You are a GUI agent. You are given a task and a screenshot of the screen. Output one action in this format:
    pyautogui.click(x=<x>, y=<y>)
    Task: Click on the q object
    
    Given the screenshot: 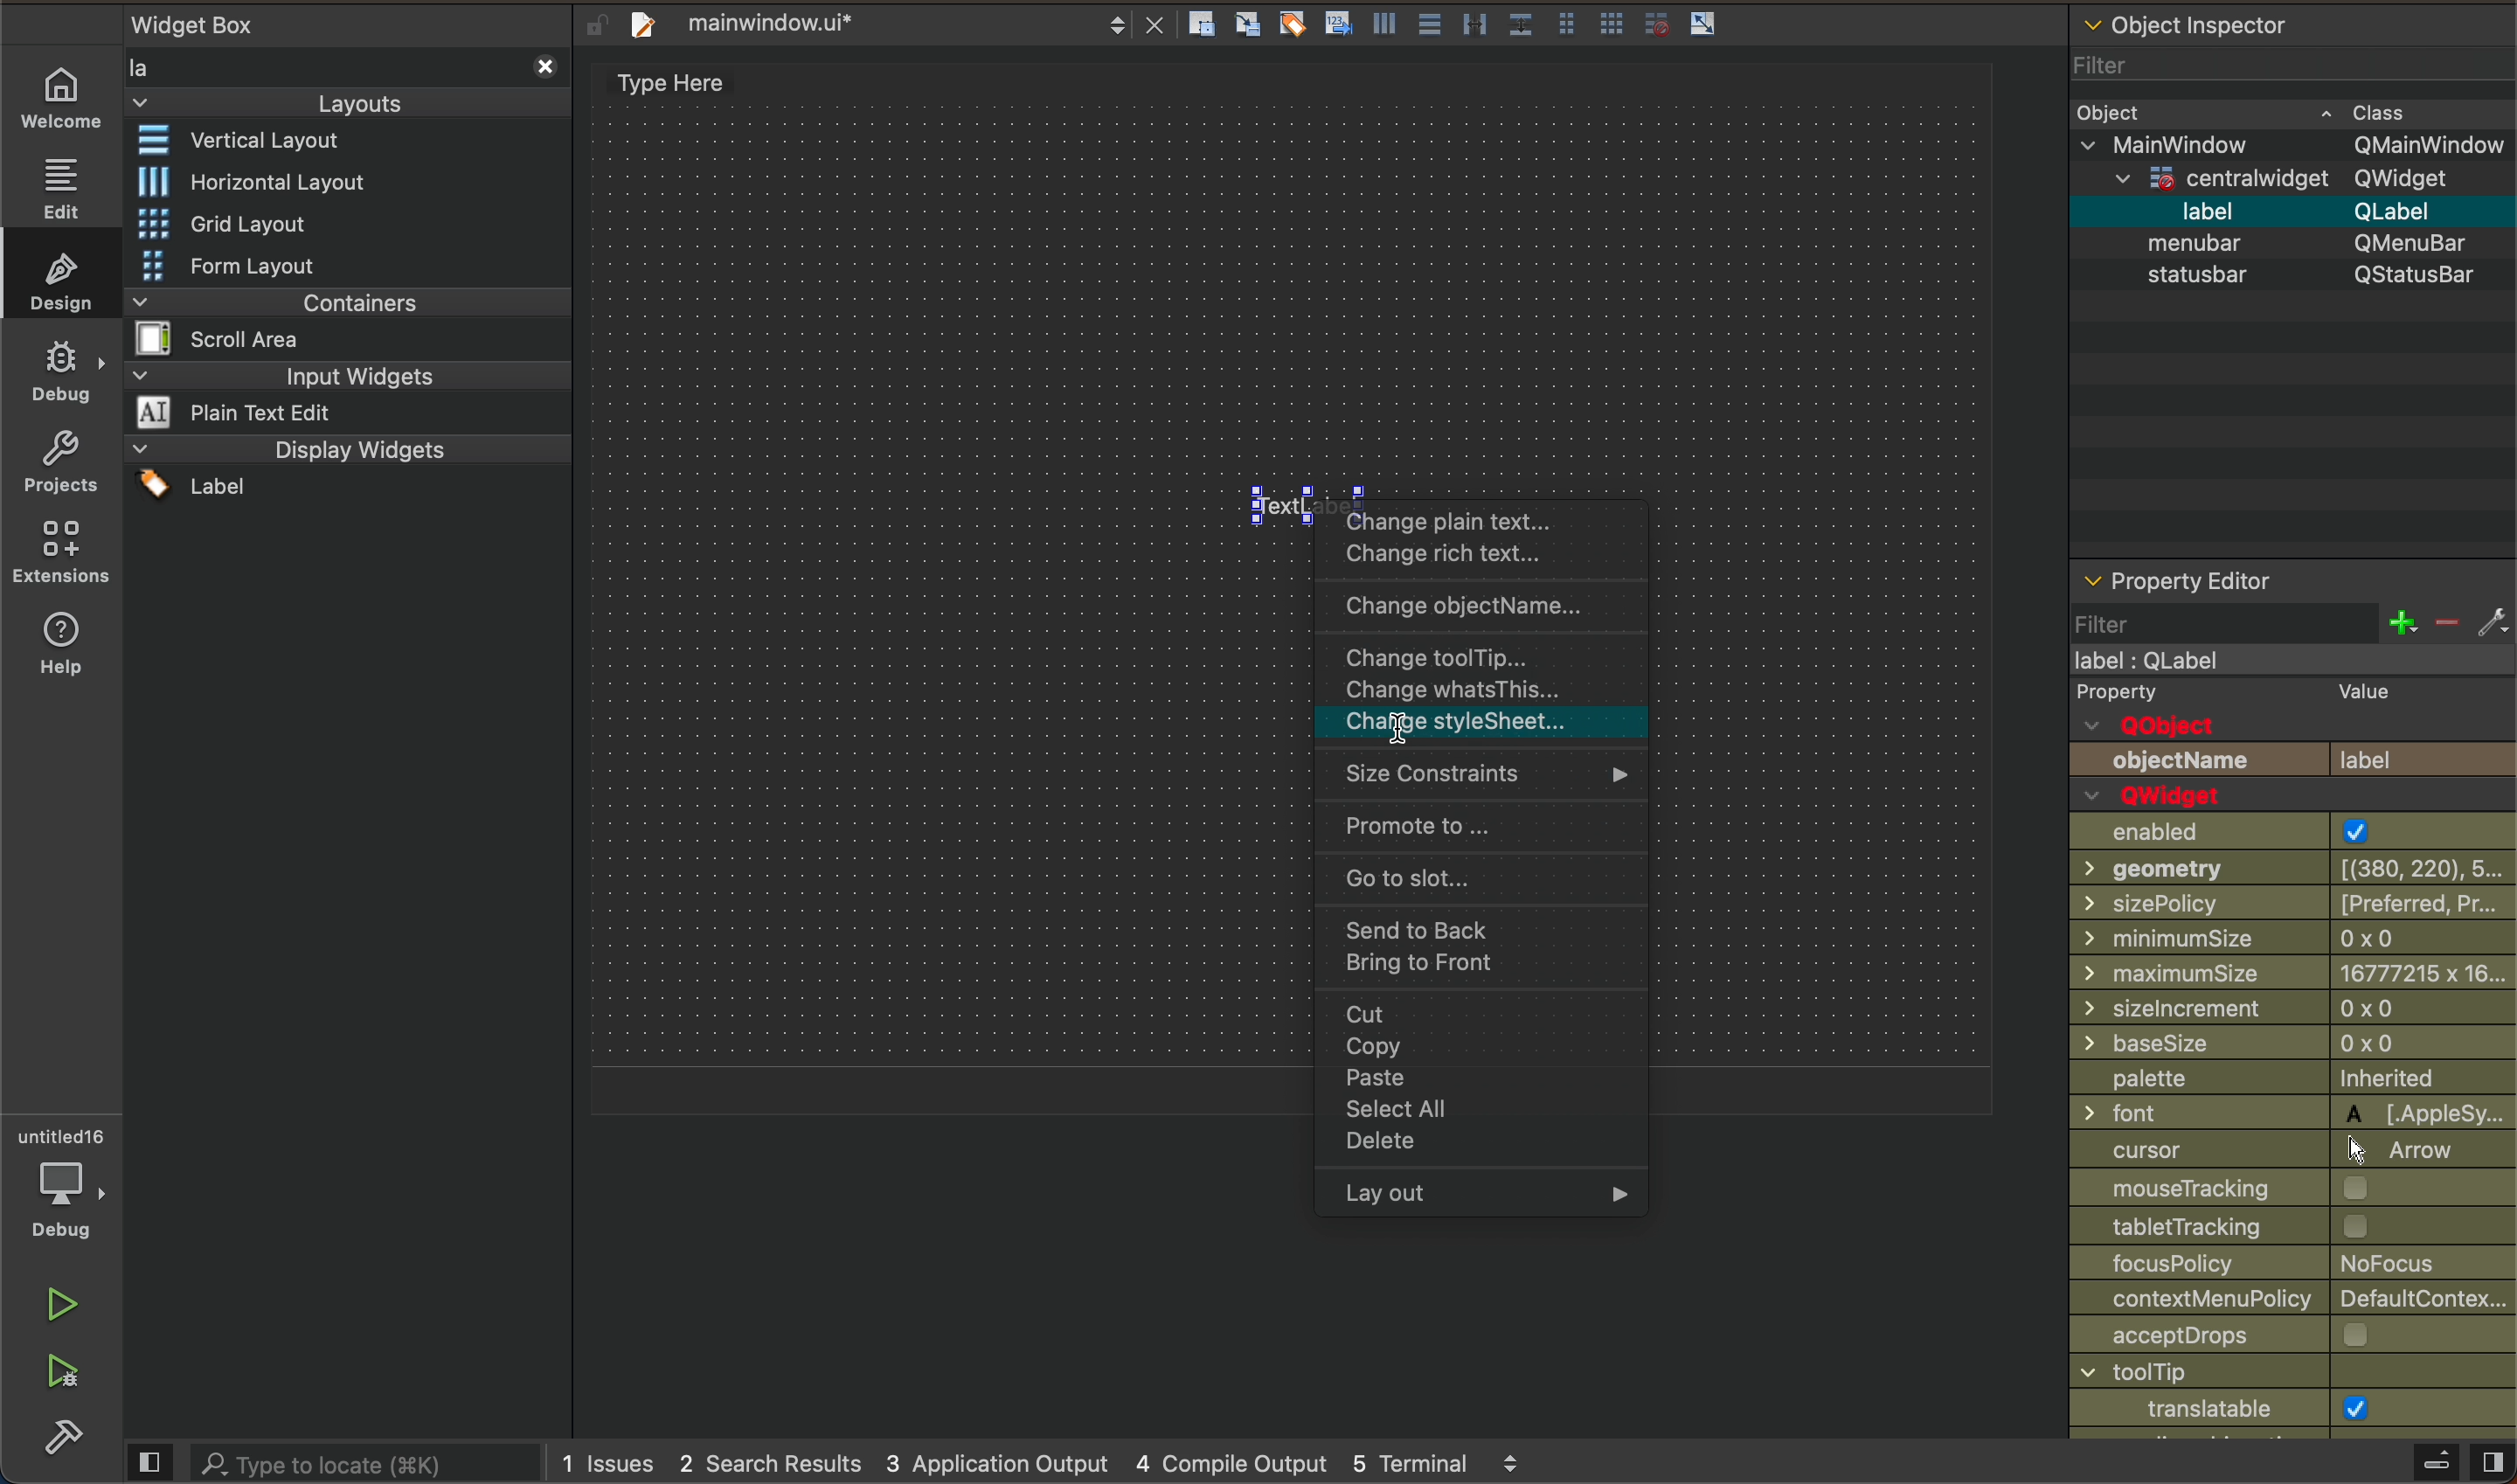 What is the action you would take?
    pyautogui.click(x=2197, y=727)
    